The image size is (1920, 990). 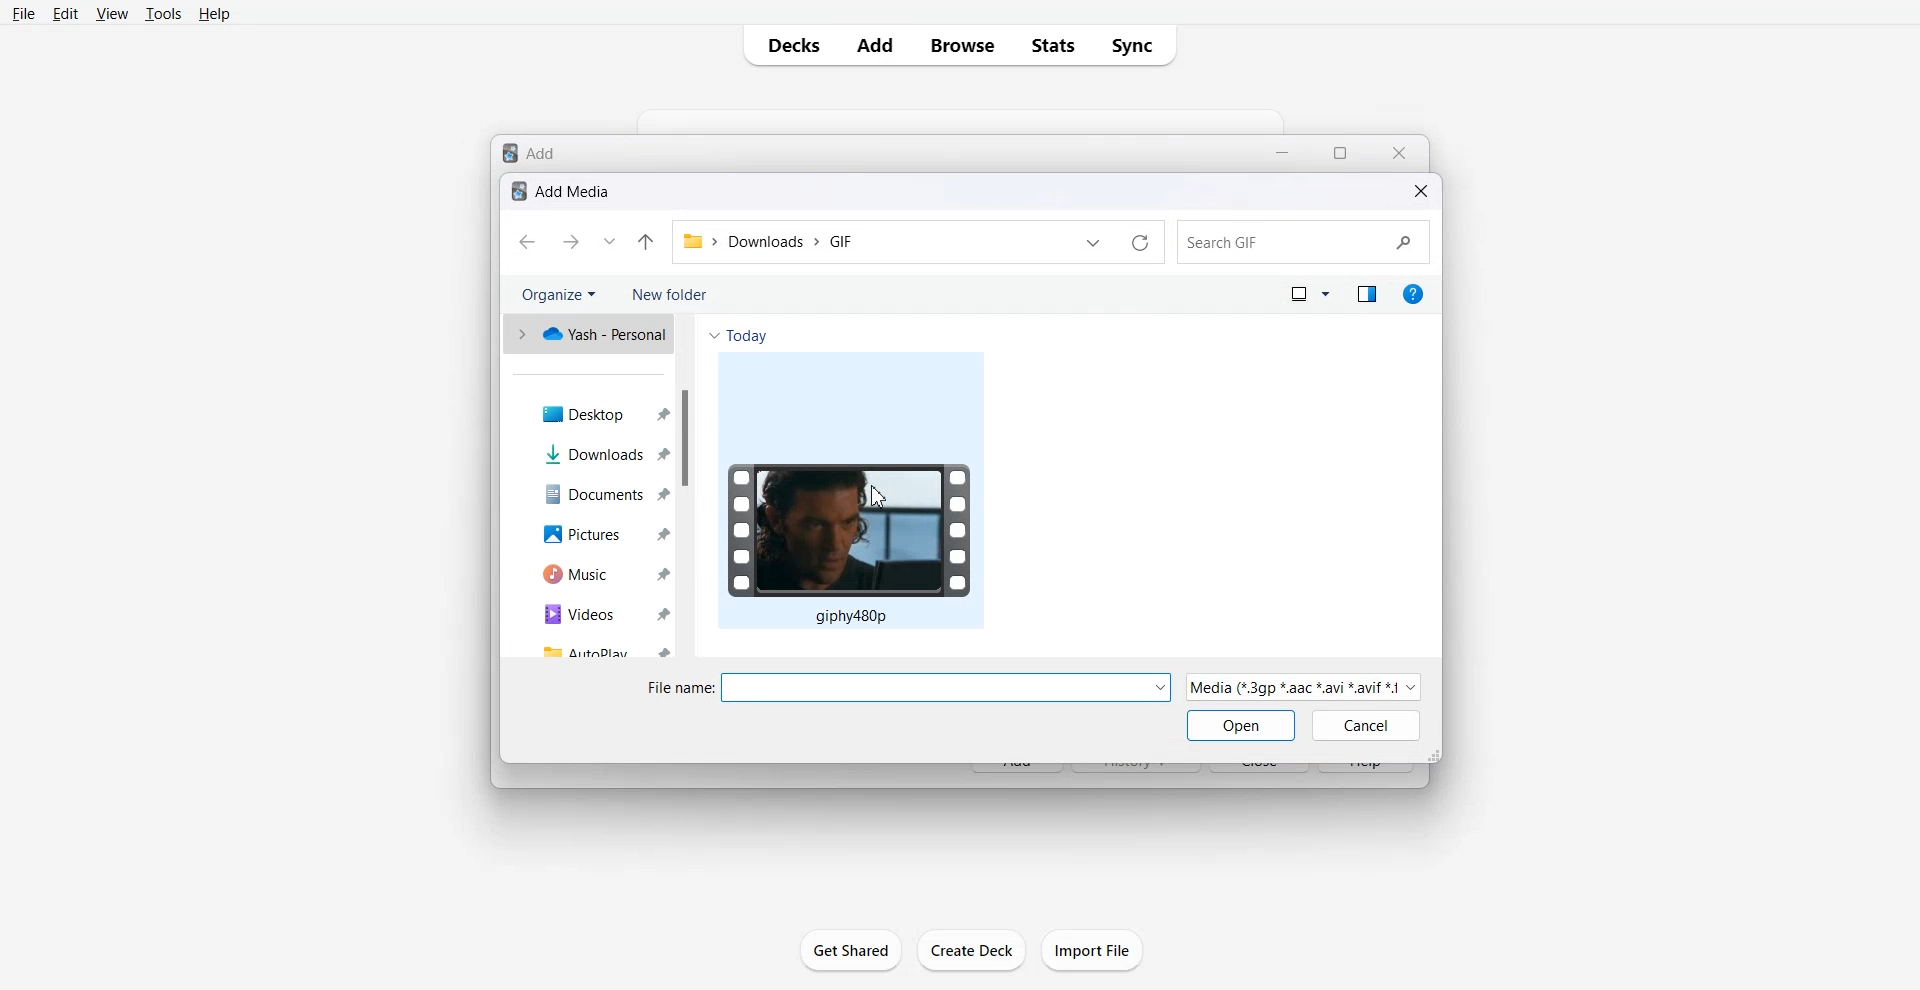 I want to click on Autoplay, so click(x=594, y=648).